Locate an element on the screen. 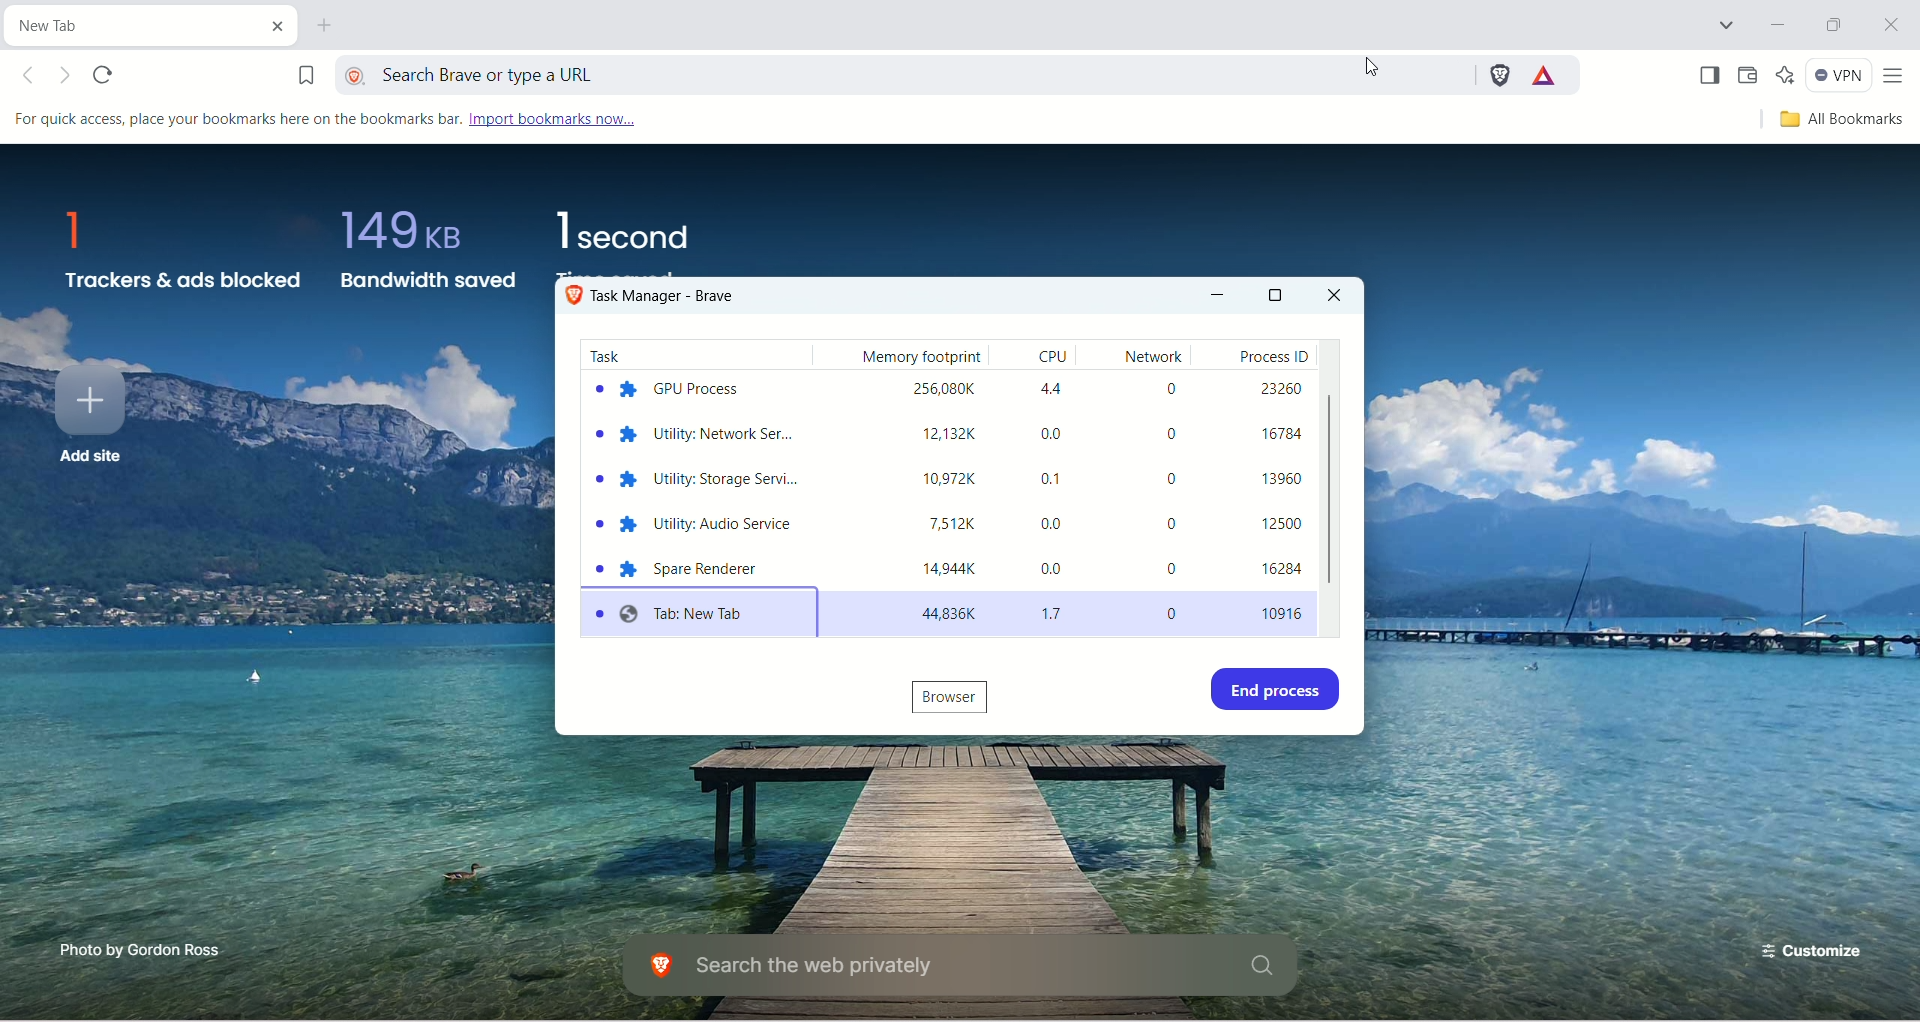 This screenshot has height=1022, width=1920. import bookmarks now is located at coordinates (551, 120).